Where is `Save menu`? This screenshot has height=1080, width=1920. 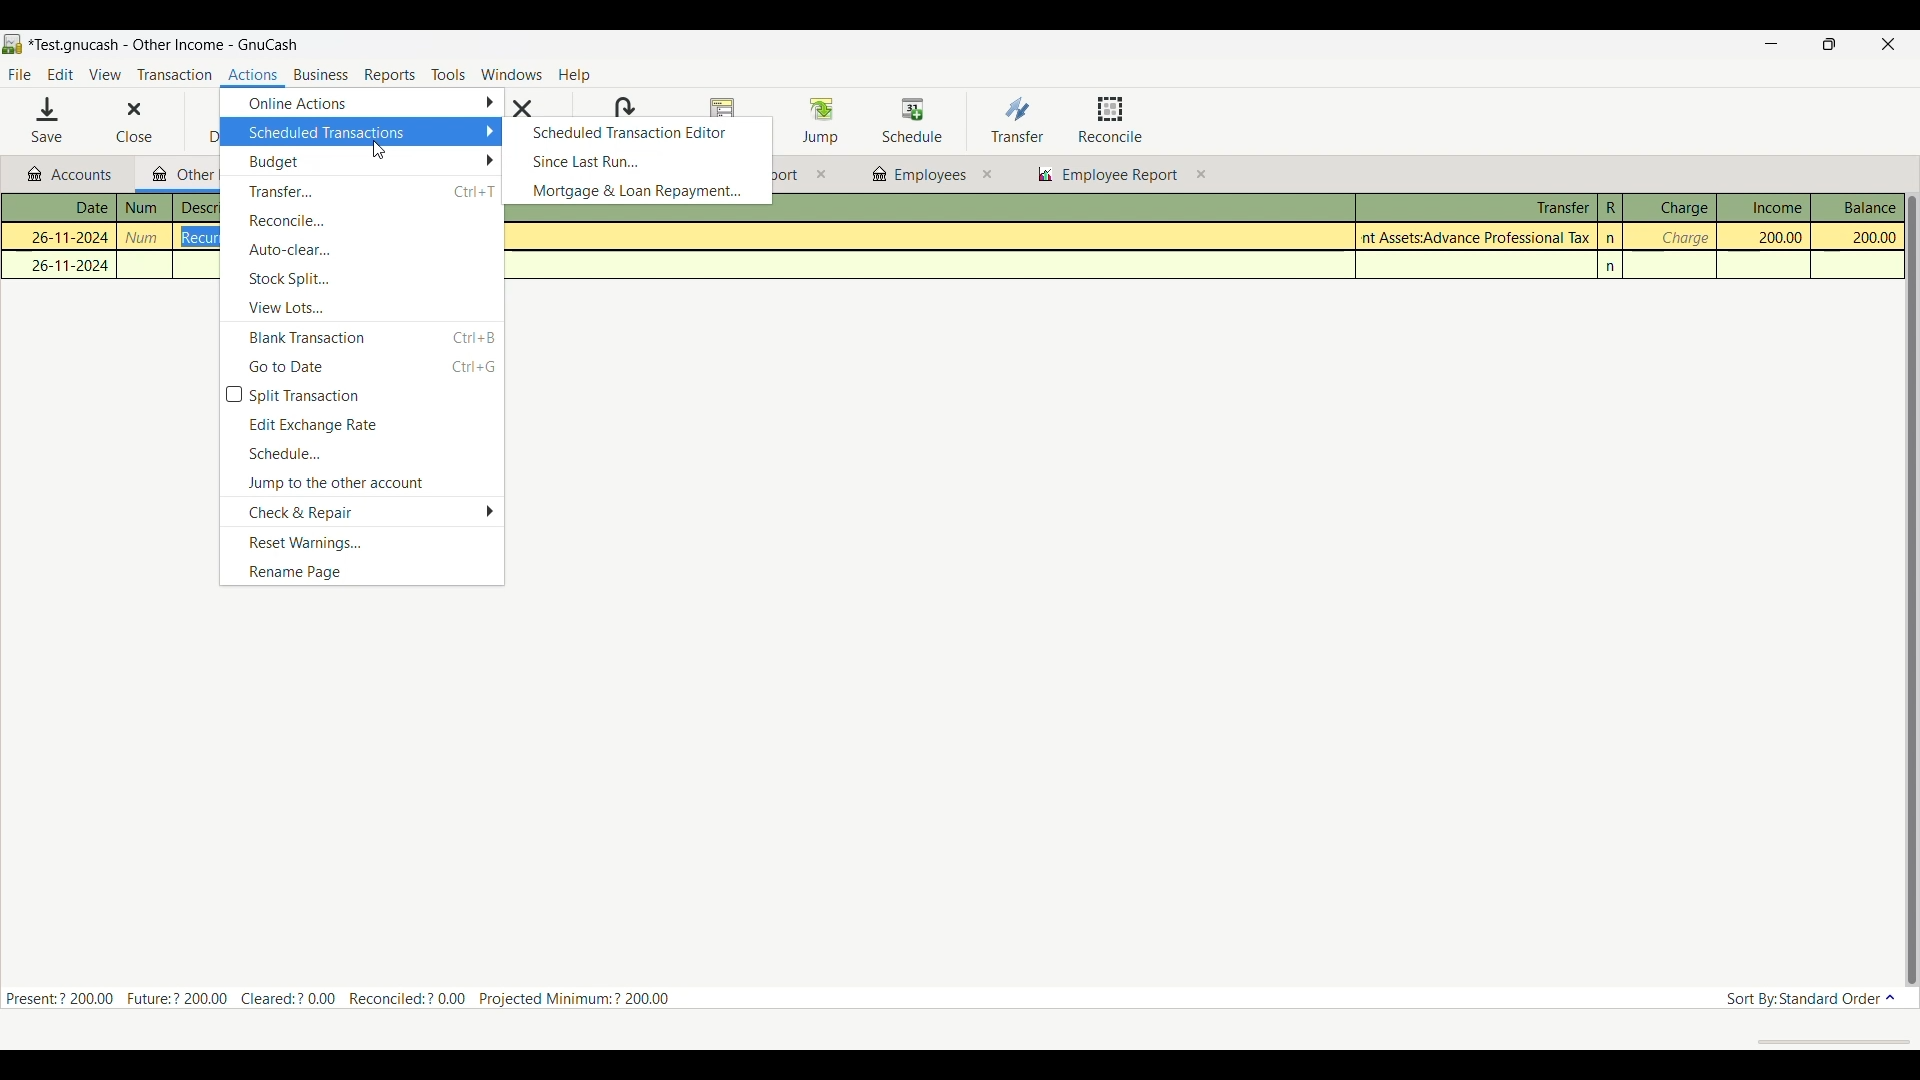 Save menu is located at coordinates (49, 120).